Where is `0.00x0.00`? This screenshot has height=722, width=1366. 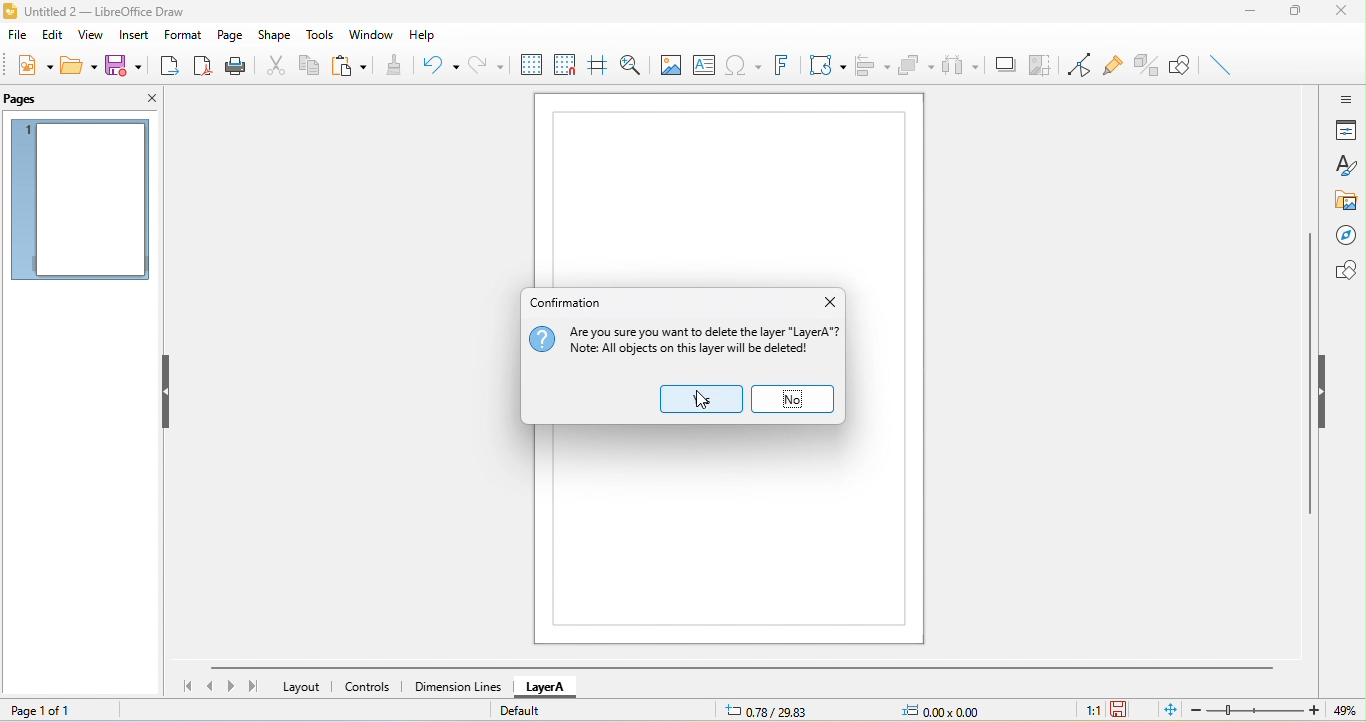
0.00x0.00 is located at coordinates (930, 708).